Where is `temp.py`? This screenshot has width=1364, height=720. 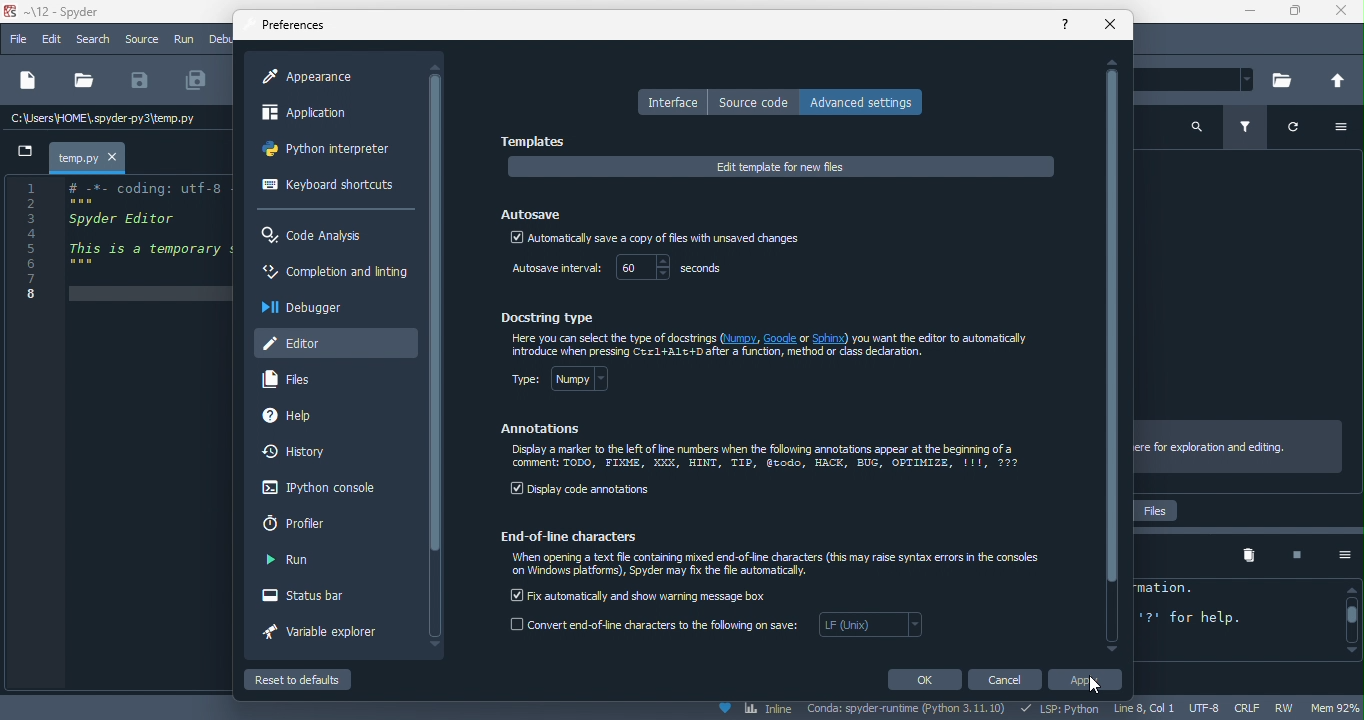
temp.py is located at coordinates (78, 157).